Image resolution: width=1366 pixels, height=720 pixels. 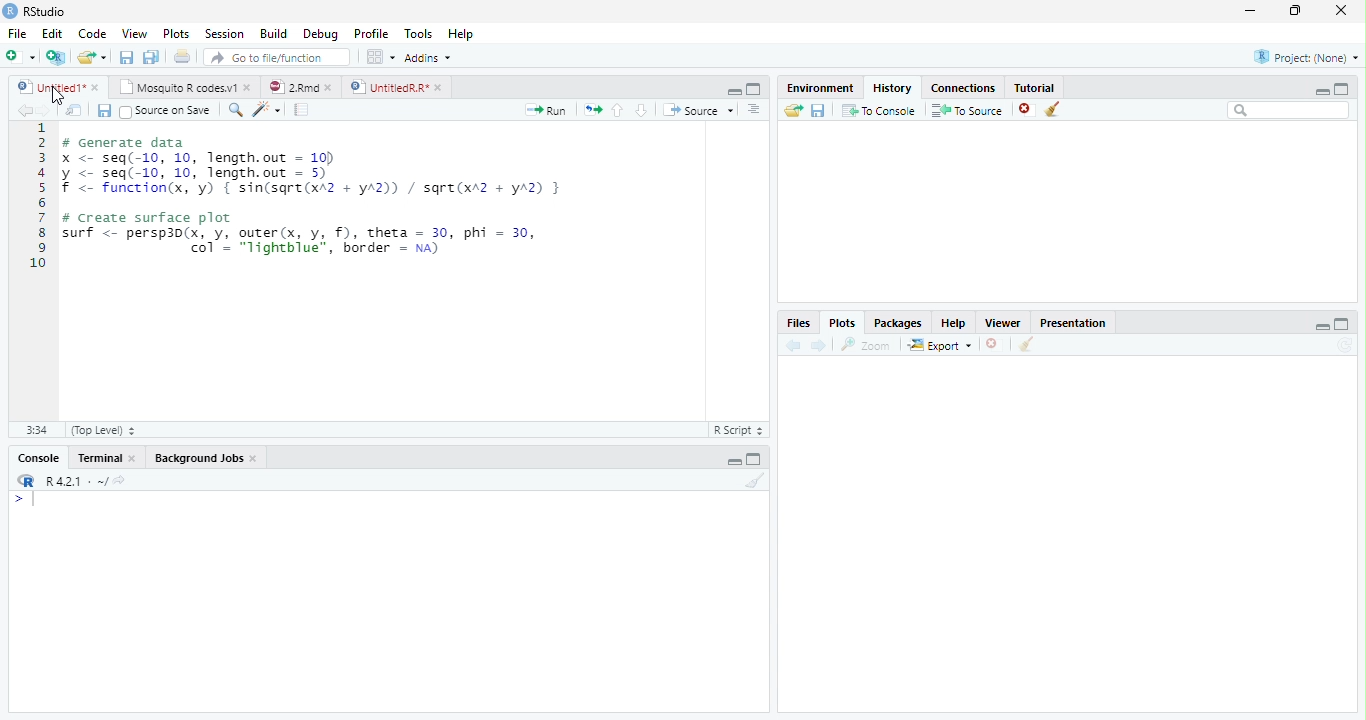 I want to click on Clear all history entries, so click(x=1052, y=109).